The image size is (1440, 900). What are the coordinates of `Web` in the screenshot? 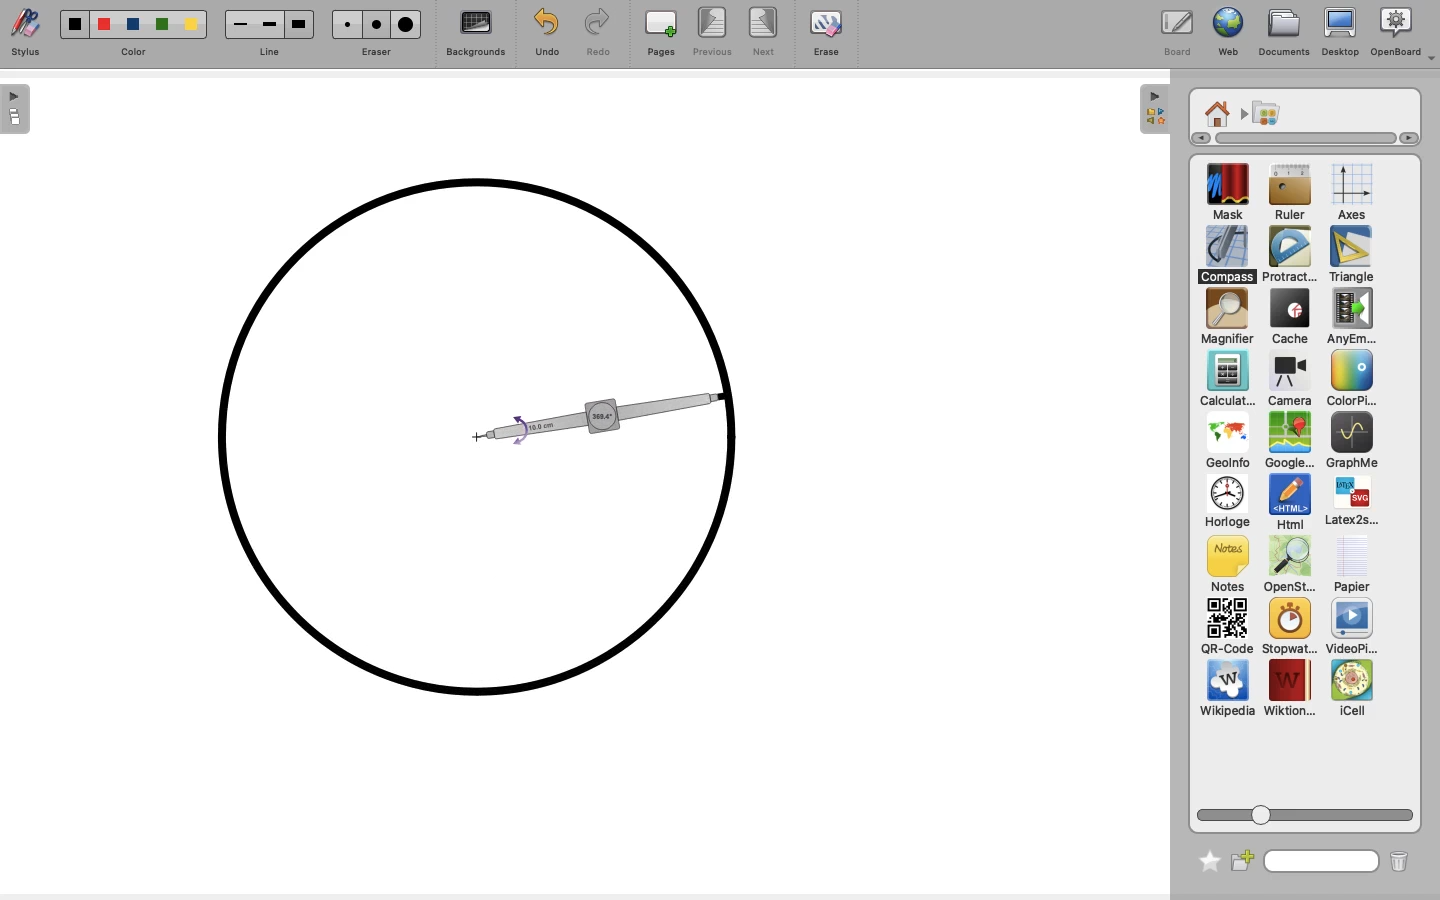 It's located at (1225, 34).